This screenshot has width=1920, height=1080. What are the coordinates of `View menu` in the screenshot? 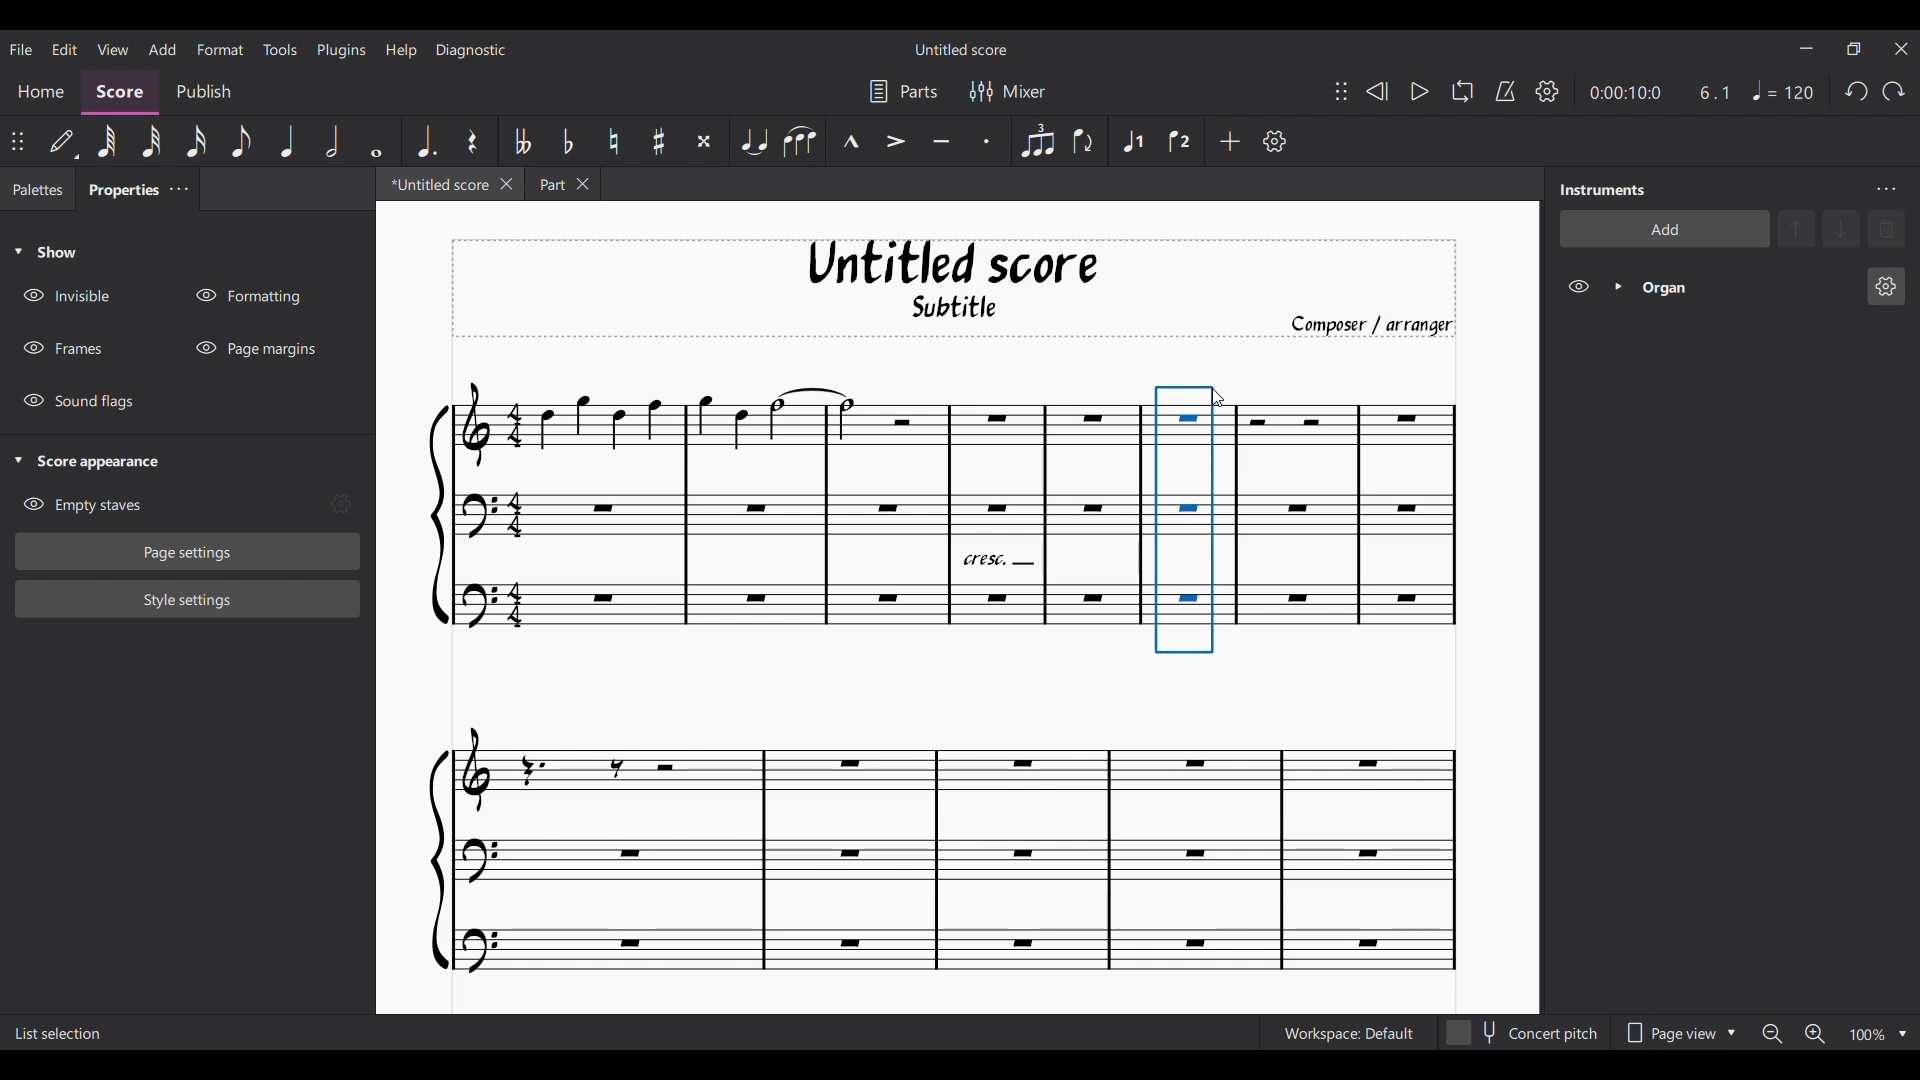 It's located at (114, 49).